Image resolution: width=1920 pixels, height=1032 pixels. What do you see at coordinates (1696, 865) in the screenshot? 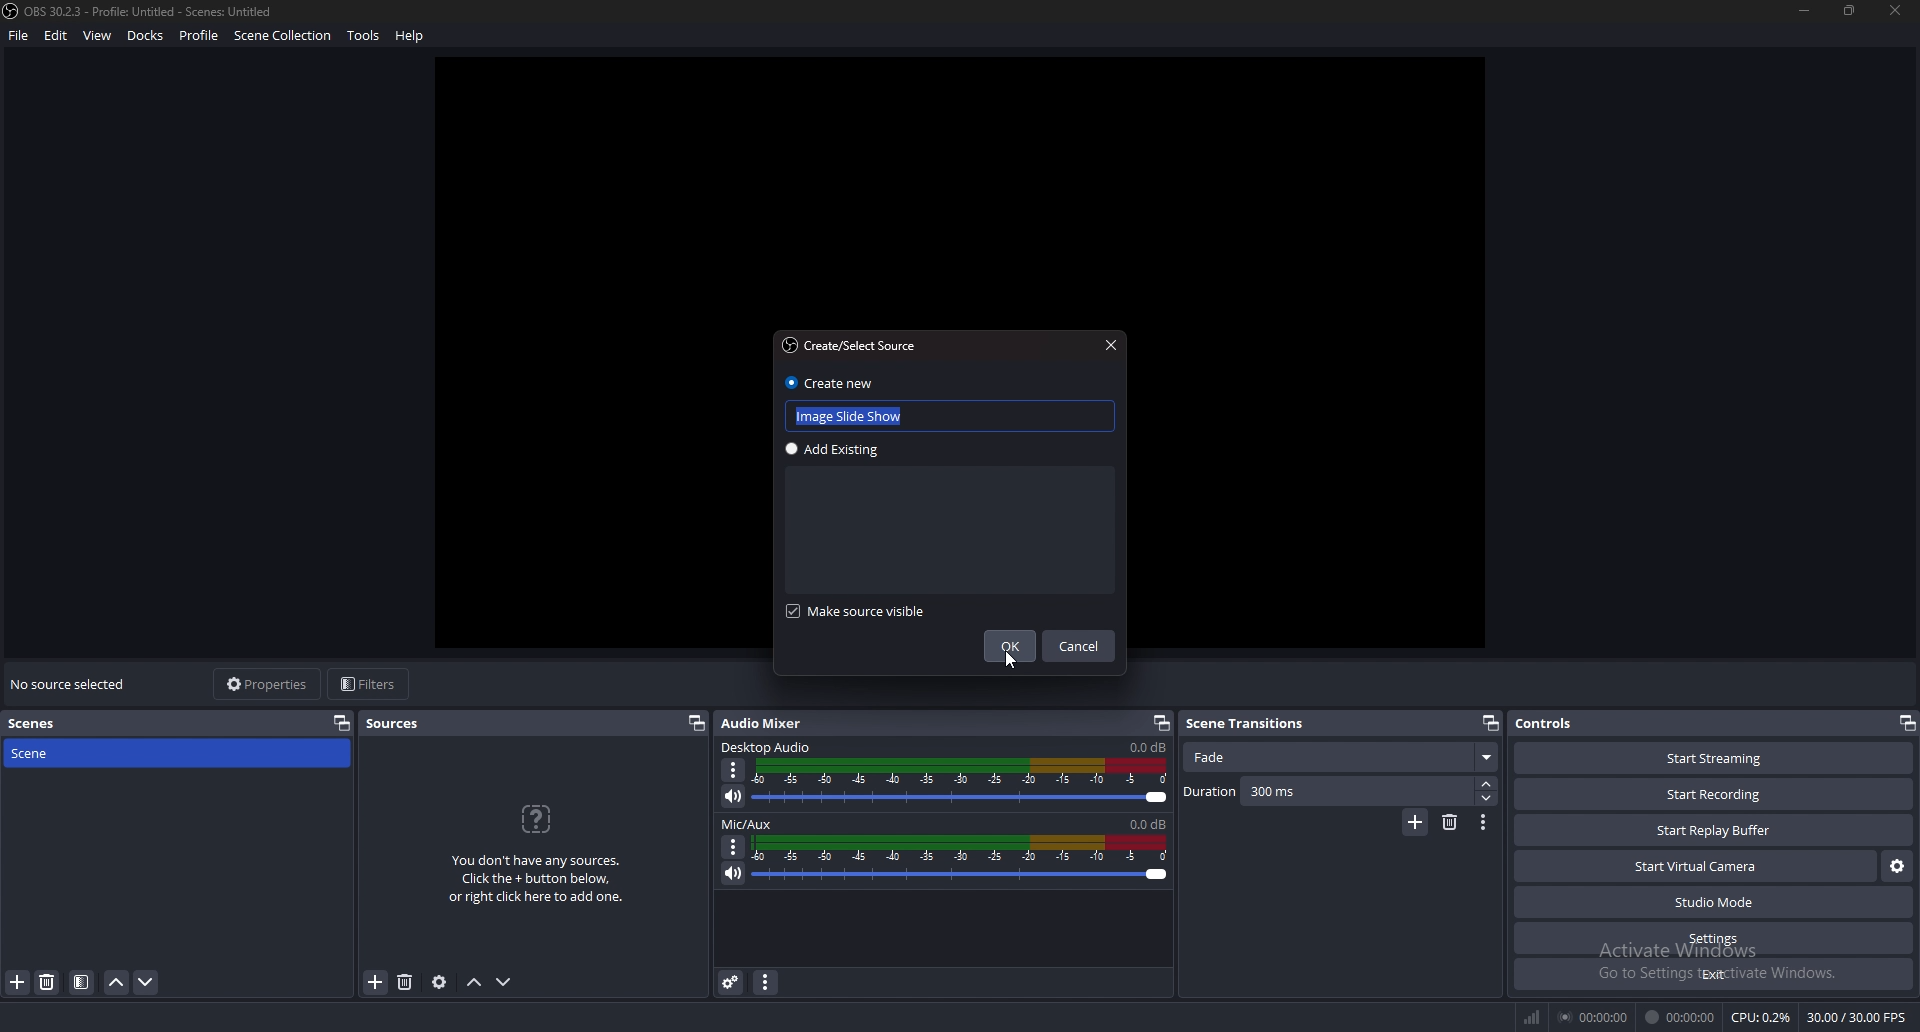
I see `start virtual camera` at bounding box center [1696, 865].